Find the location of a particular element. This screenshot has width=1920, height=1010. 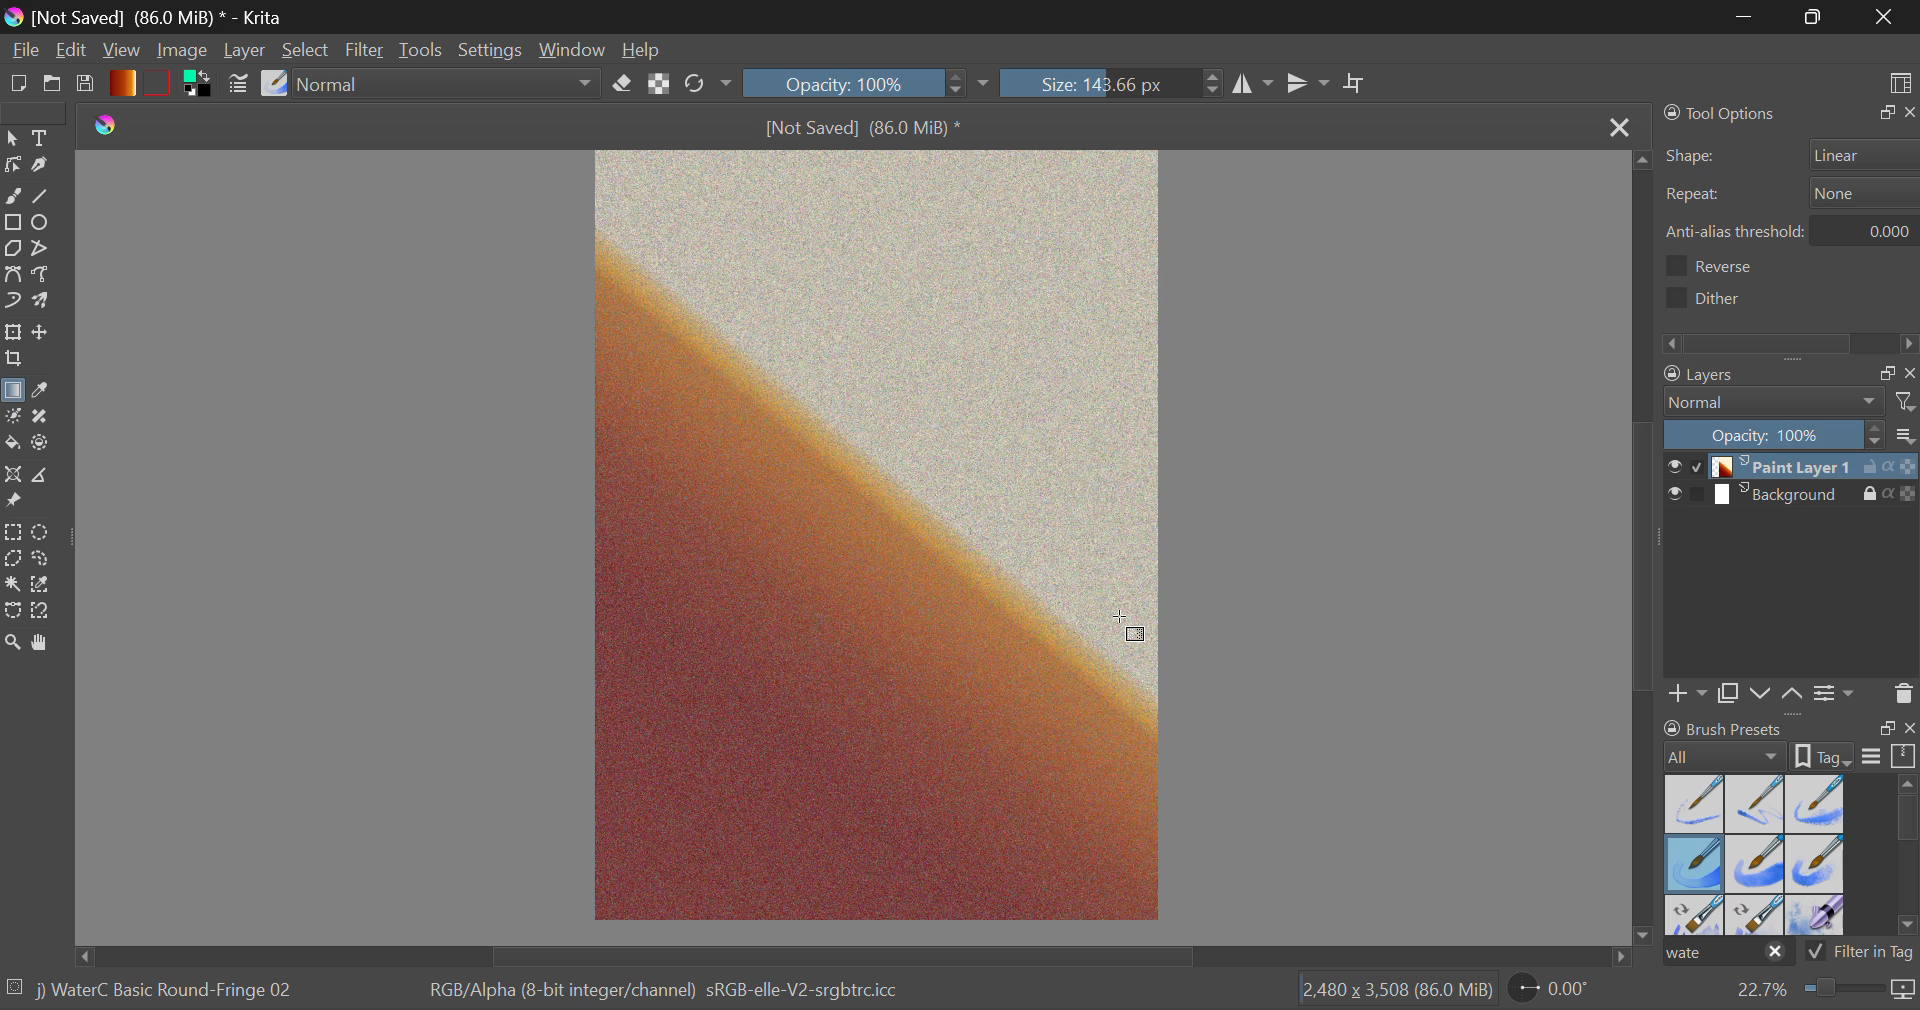

Eraser is located at coordinates (625, 81).